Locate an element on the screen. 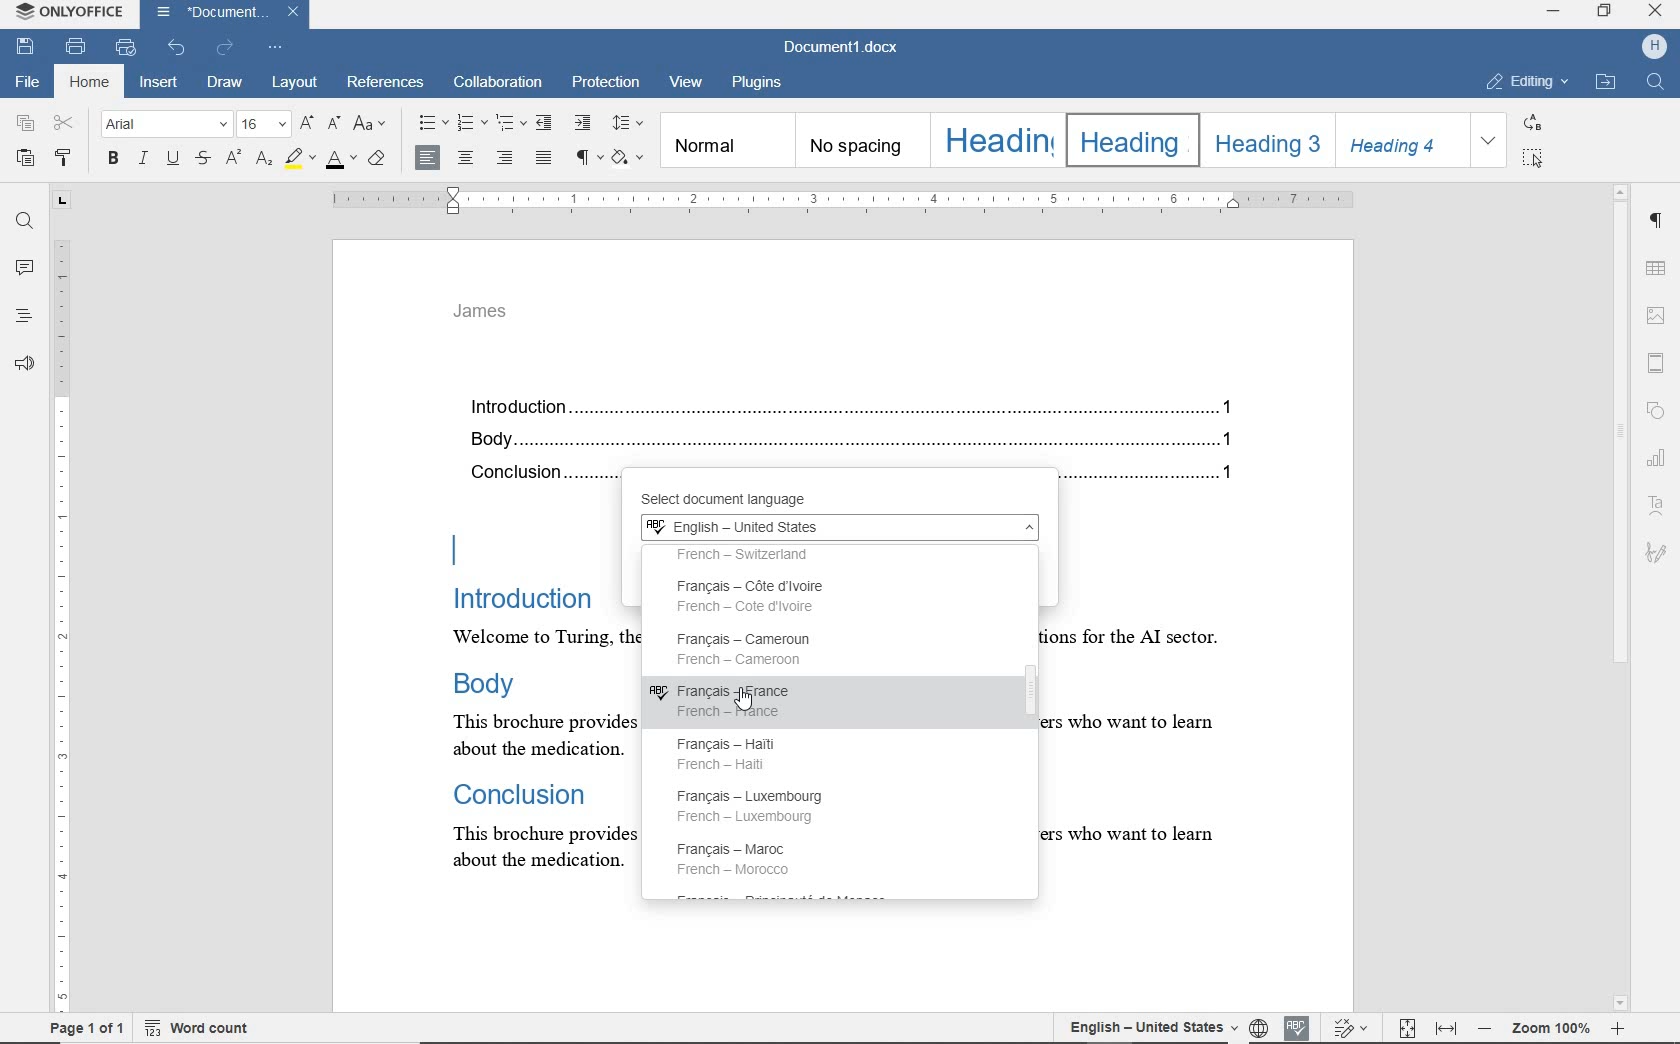 Image resolution: width=1680 pixels, height=1044 pixels. ruler is located at coordinates (63, 606).